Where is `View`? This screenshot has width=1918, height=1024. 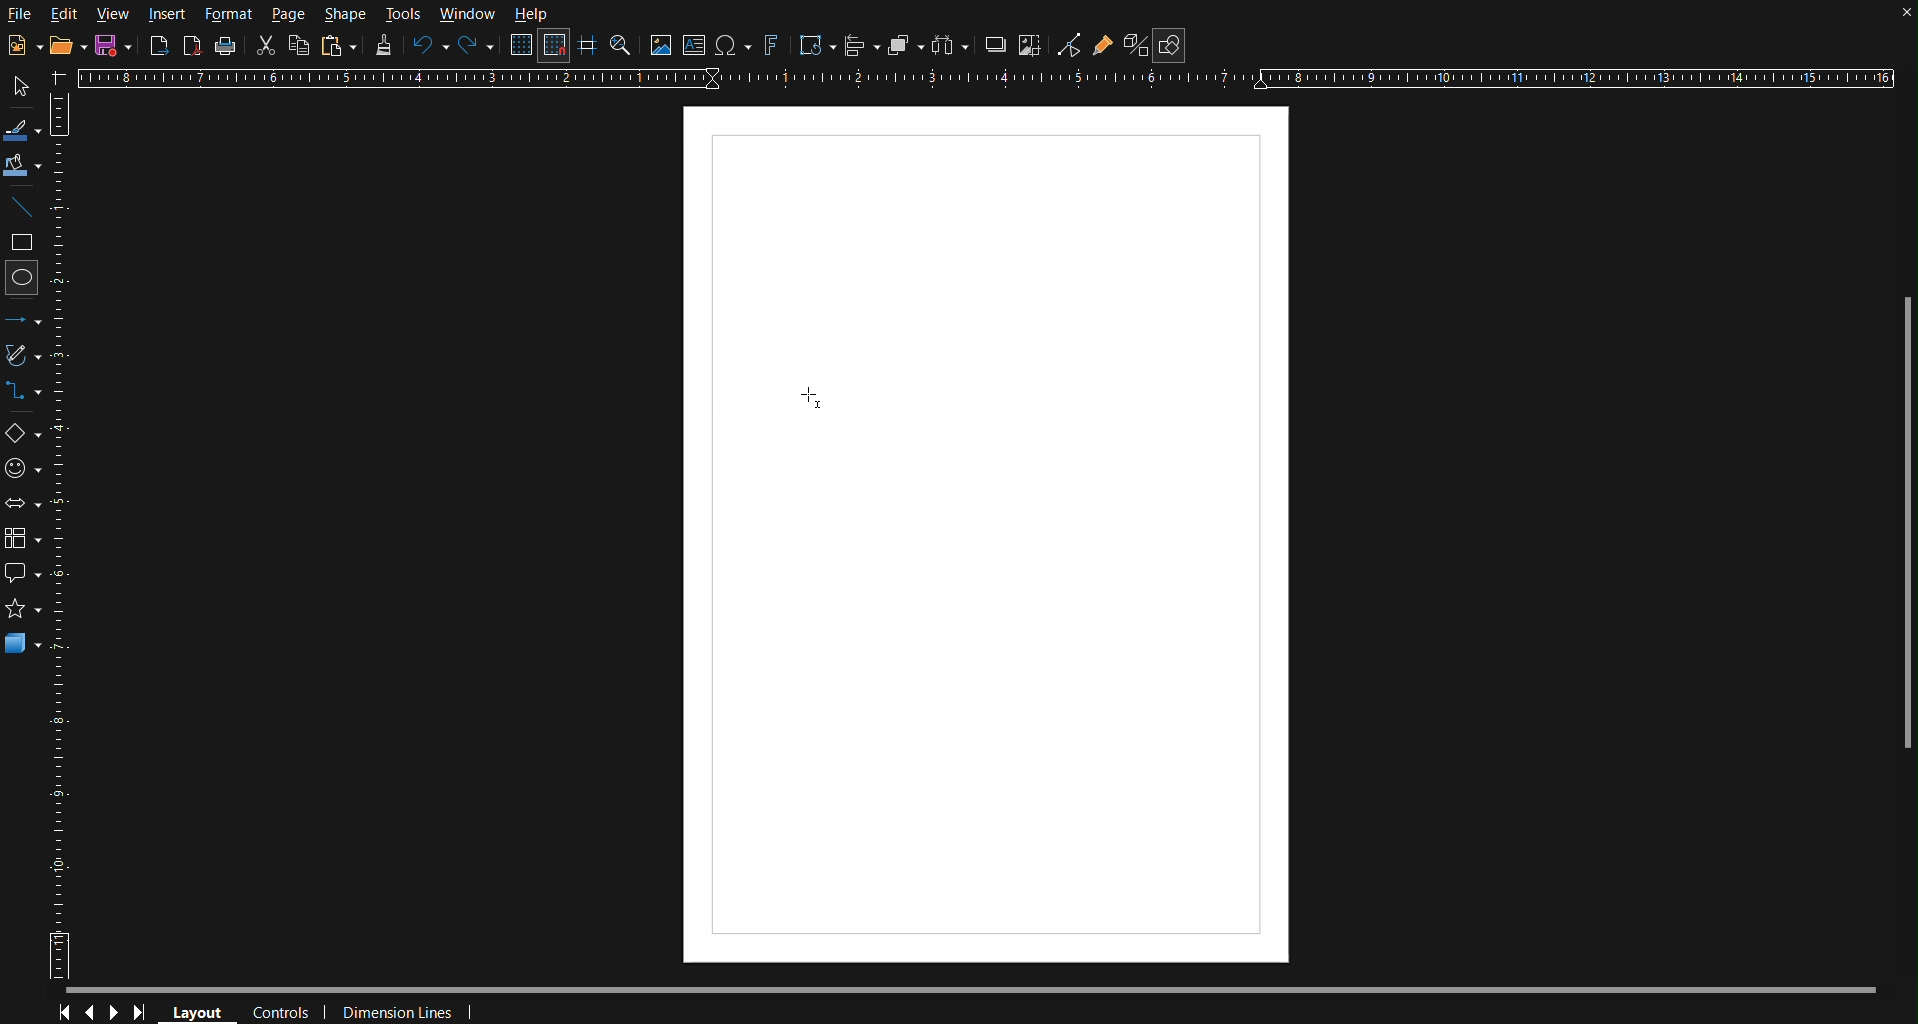 View is located at coordinates (112, 14).